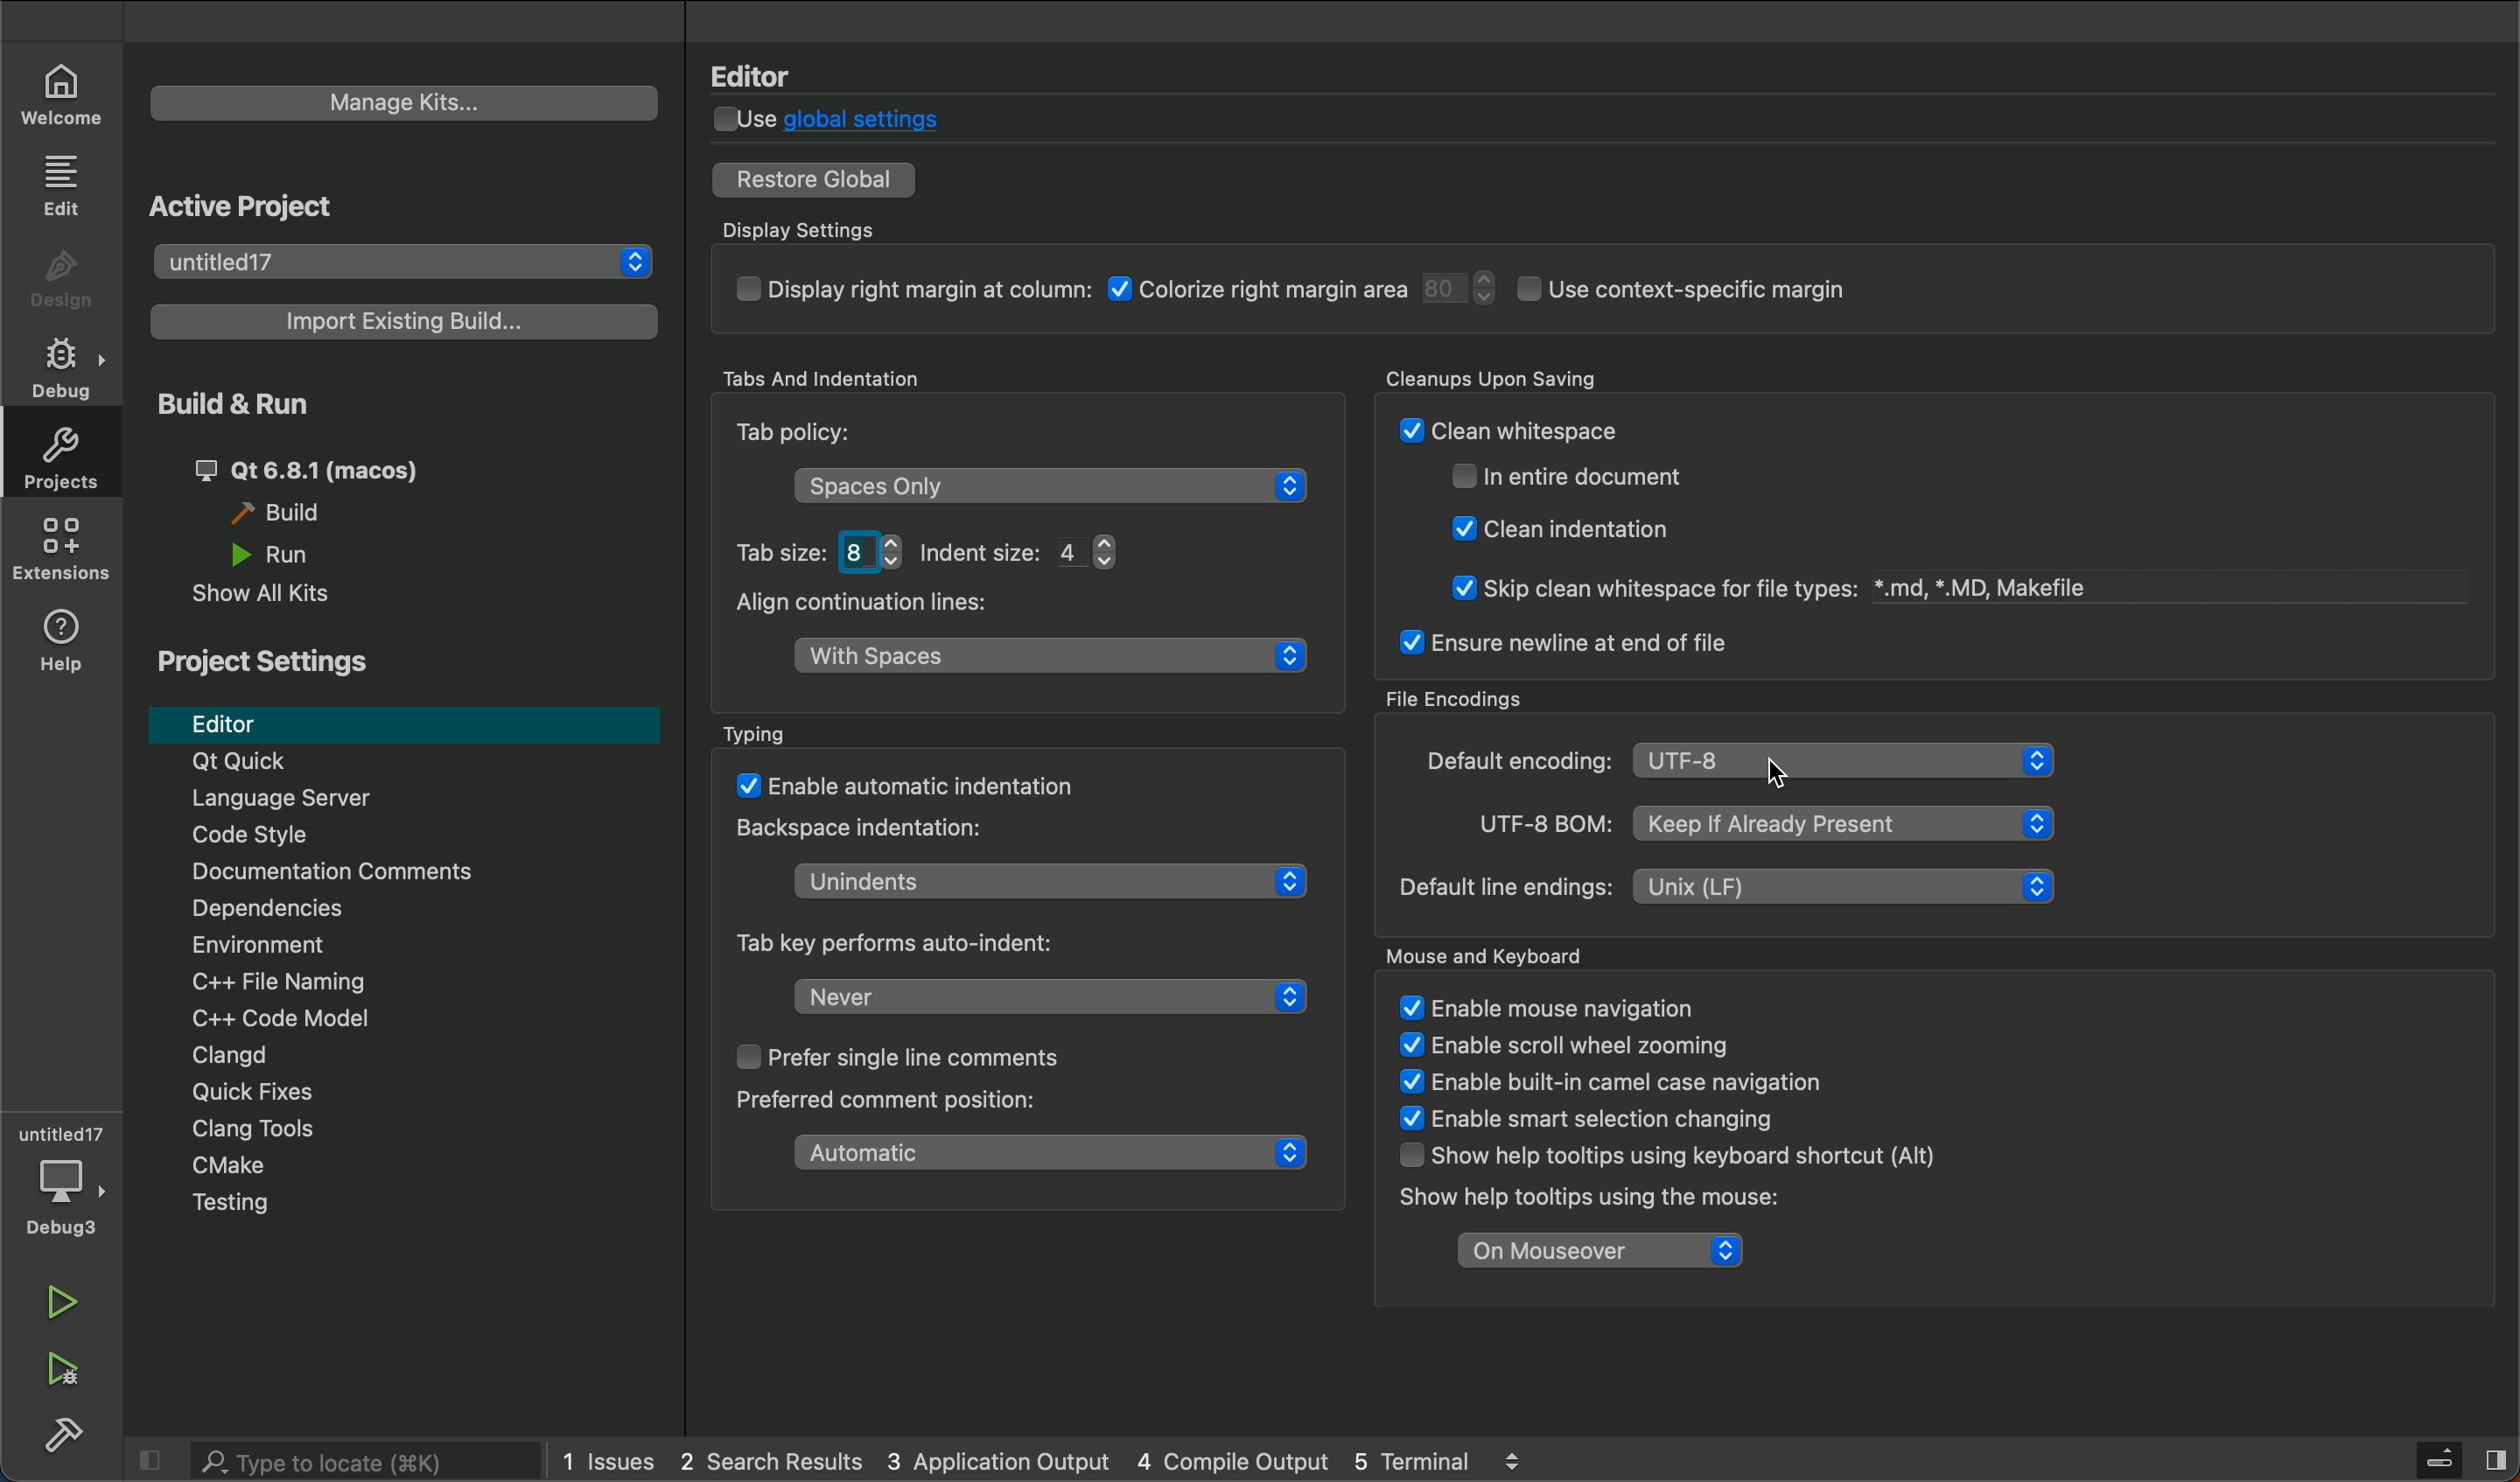 Image resolution: width=2520 pixels, height=1482 pixels. I want to click on Unindent, so click(1064, 881).